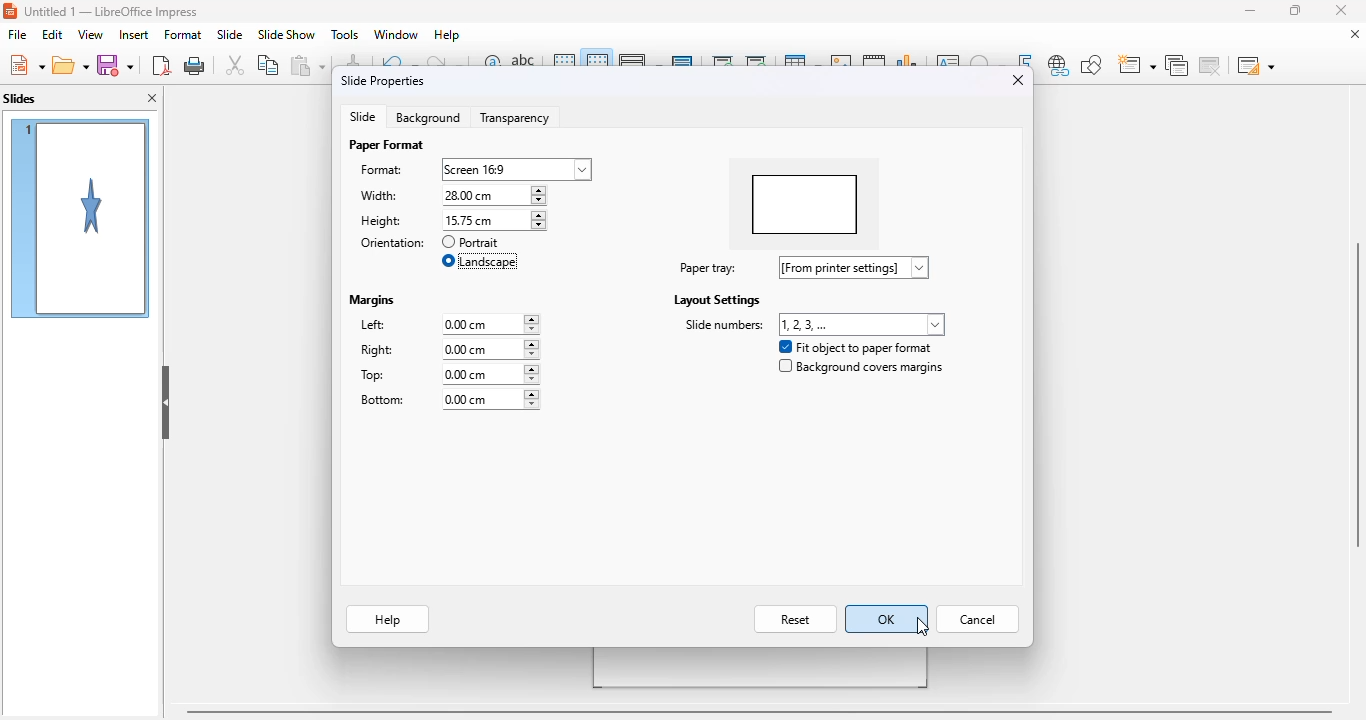 This screenshot has width=1366, height=720. I want to click on print, so click(196, 64).